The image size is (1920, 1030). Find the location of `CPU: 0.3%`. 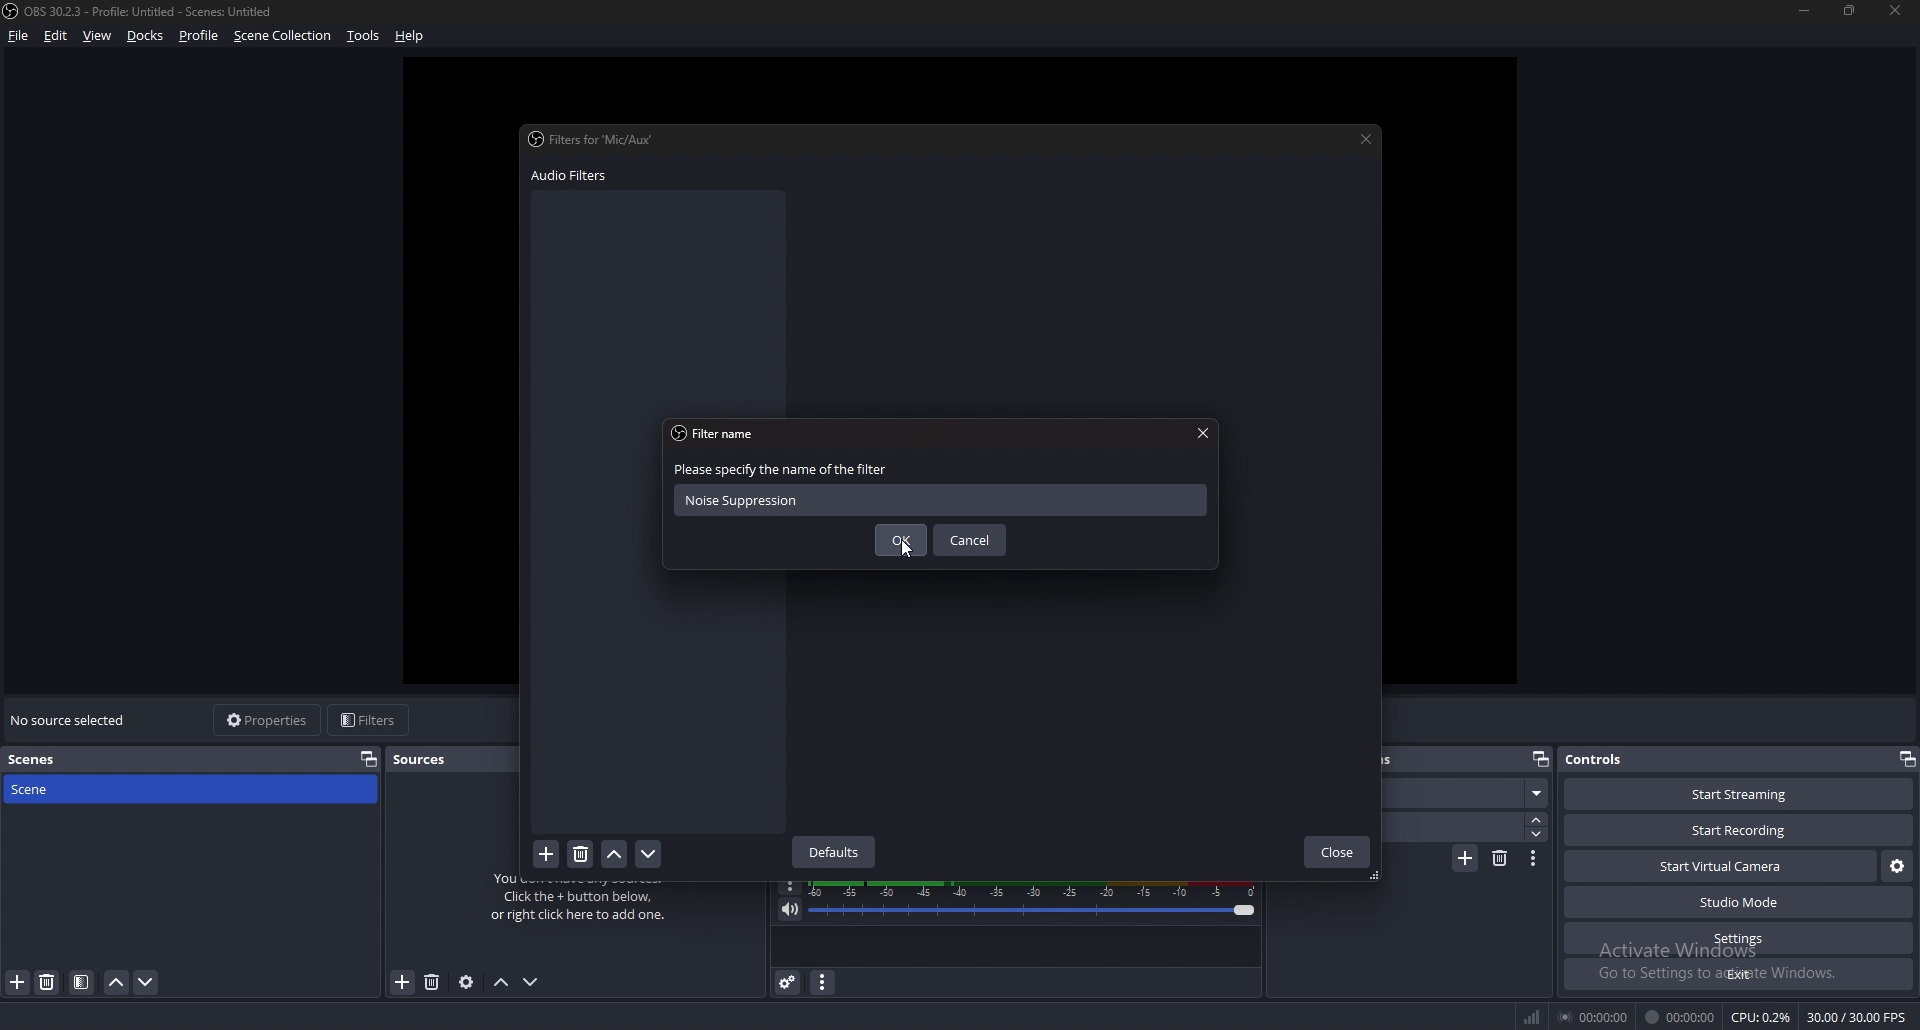

CPU: 0.3% is located at coordinates (1763, 1018).